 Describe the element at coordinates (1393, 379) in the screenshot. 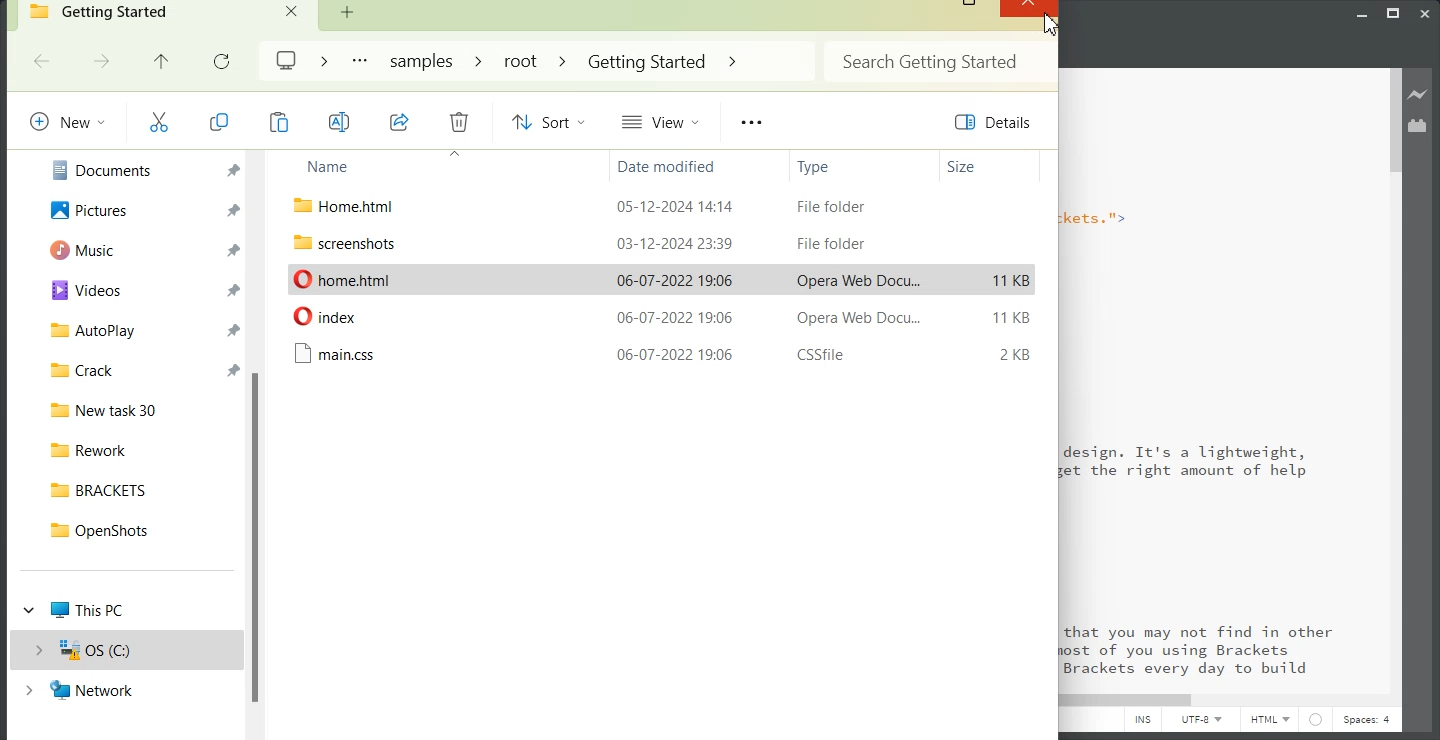

I see `Vertical Scroll bar ` at that location.